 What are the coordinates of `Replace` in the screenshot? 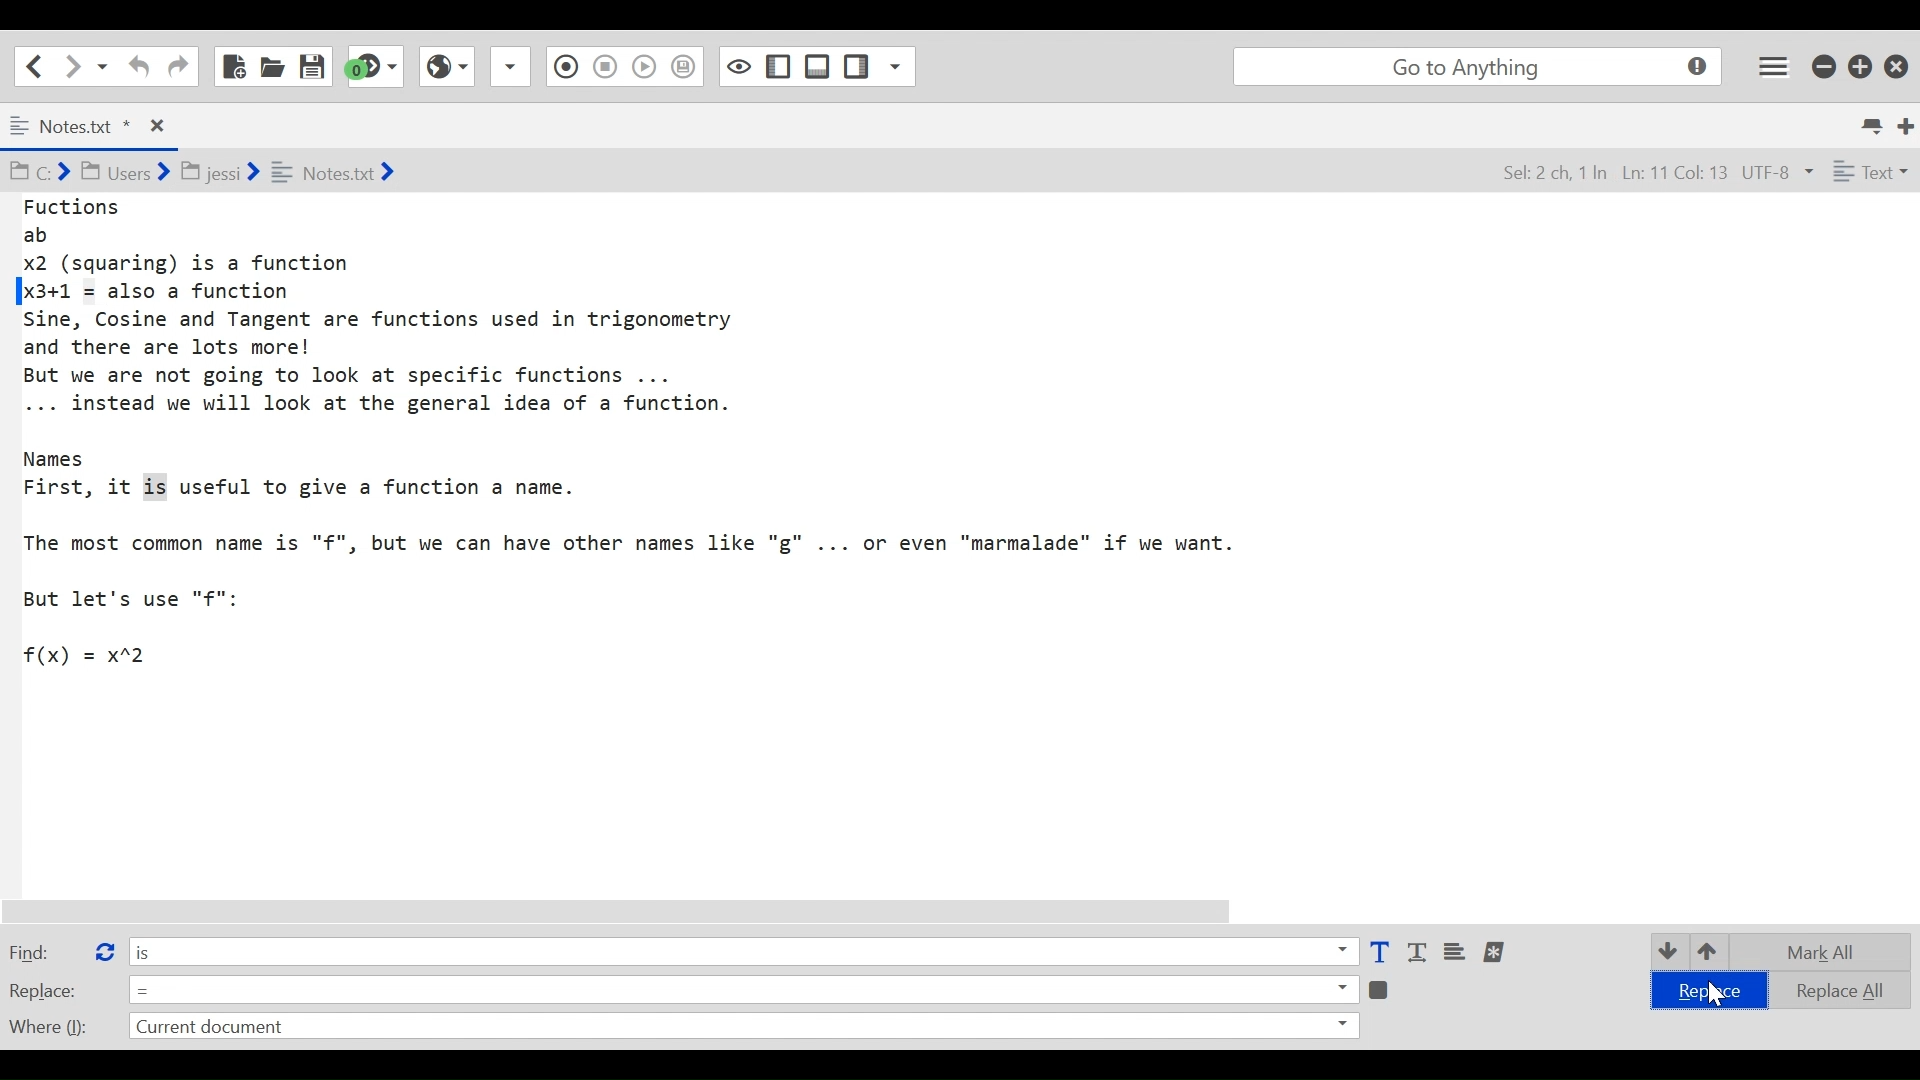 It's located at (1705, 992).